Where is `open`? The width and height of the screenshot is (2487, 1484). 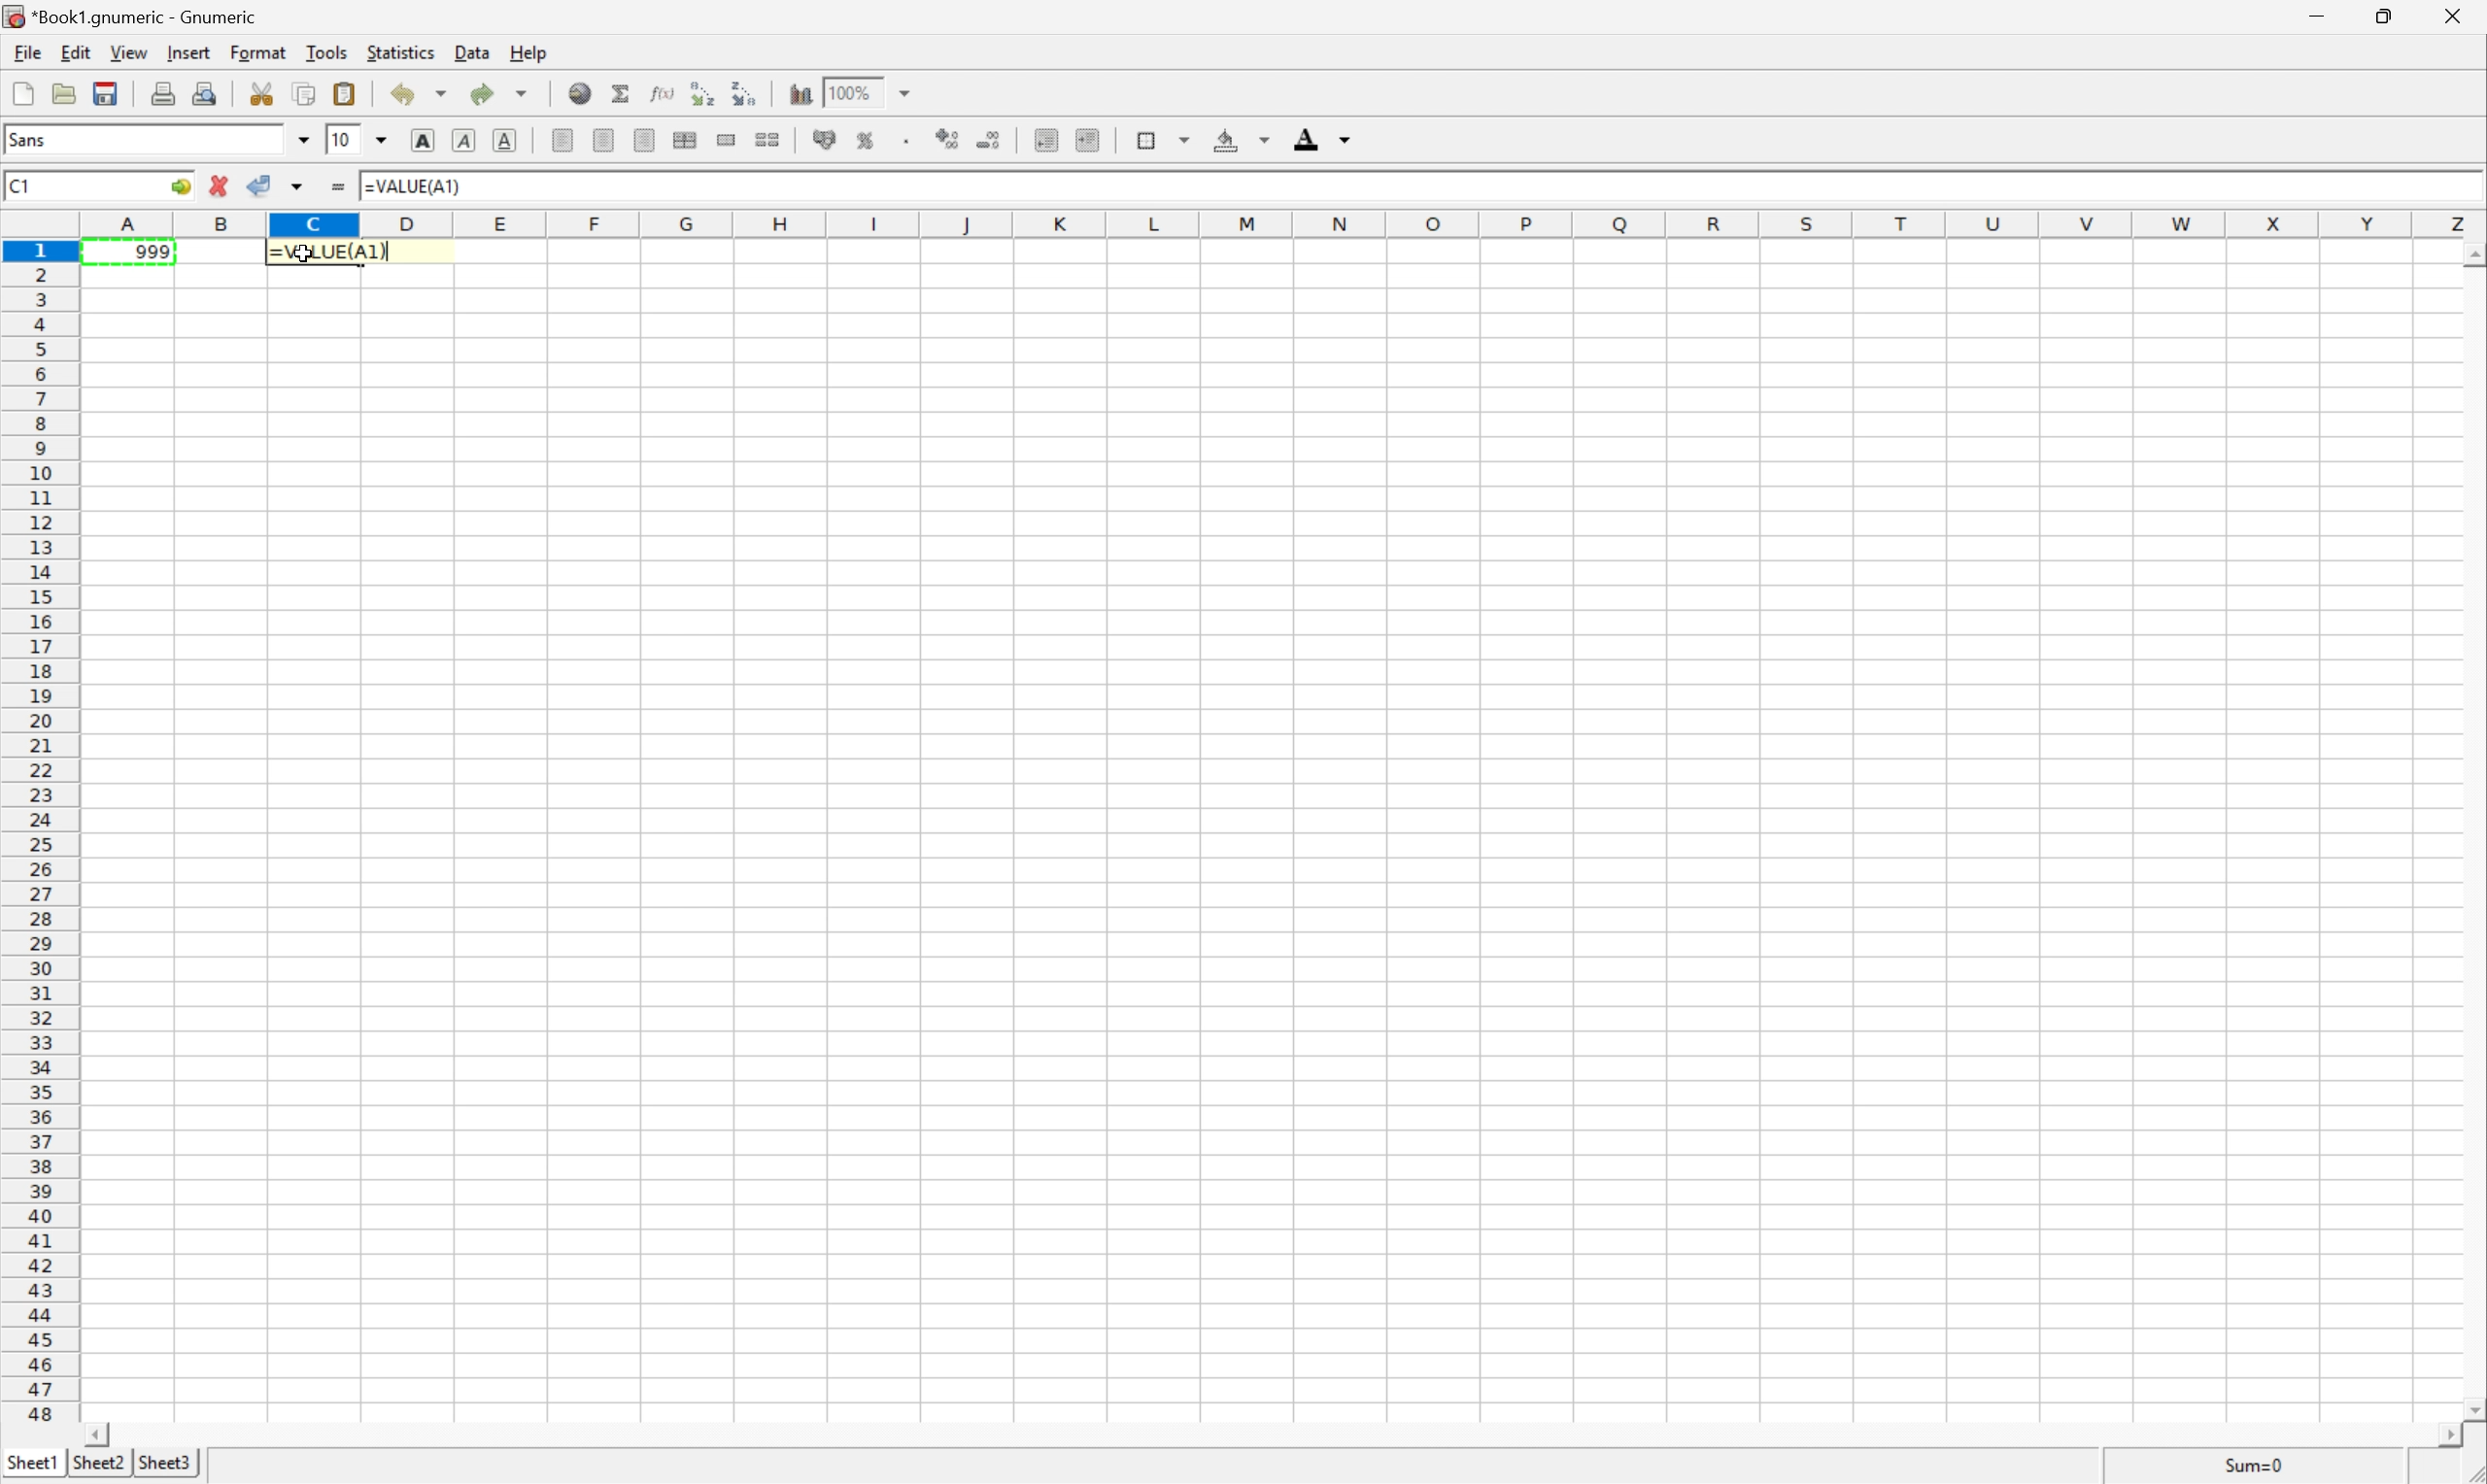 open is located at coordinates (64, 90).